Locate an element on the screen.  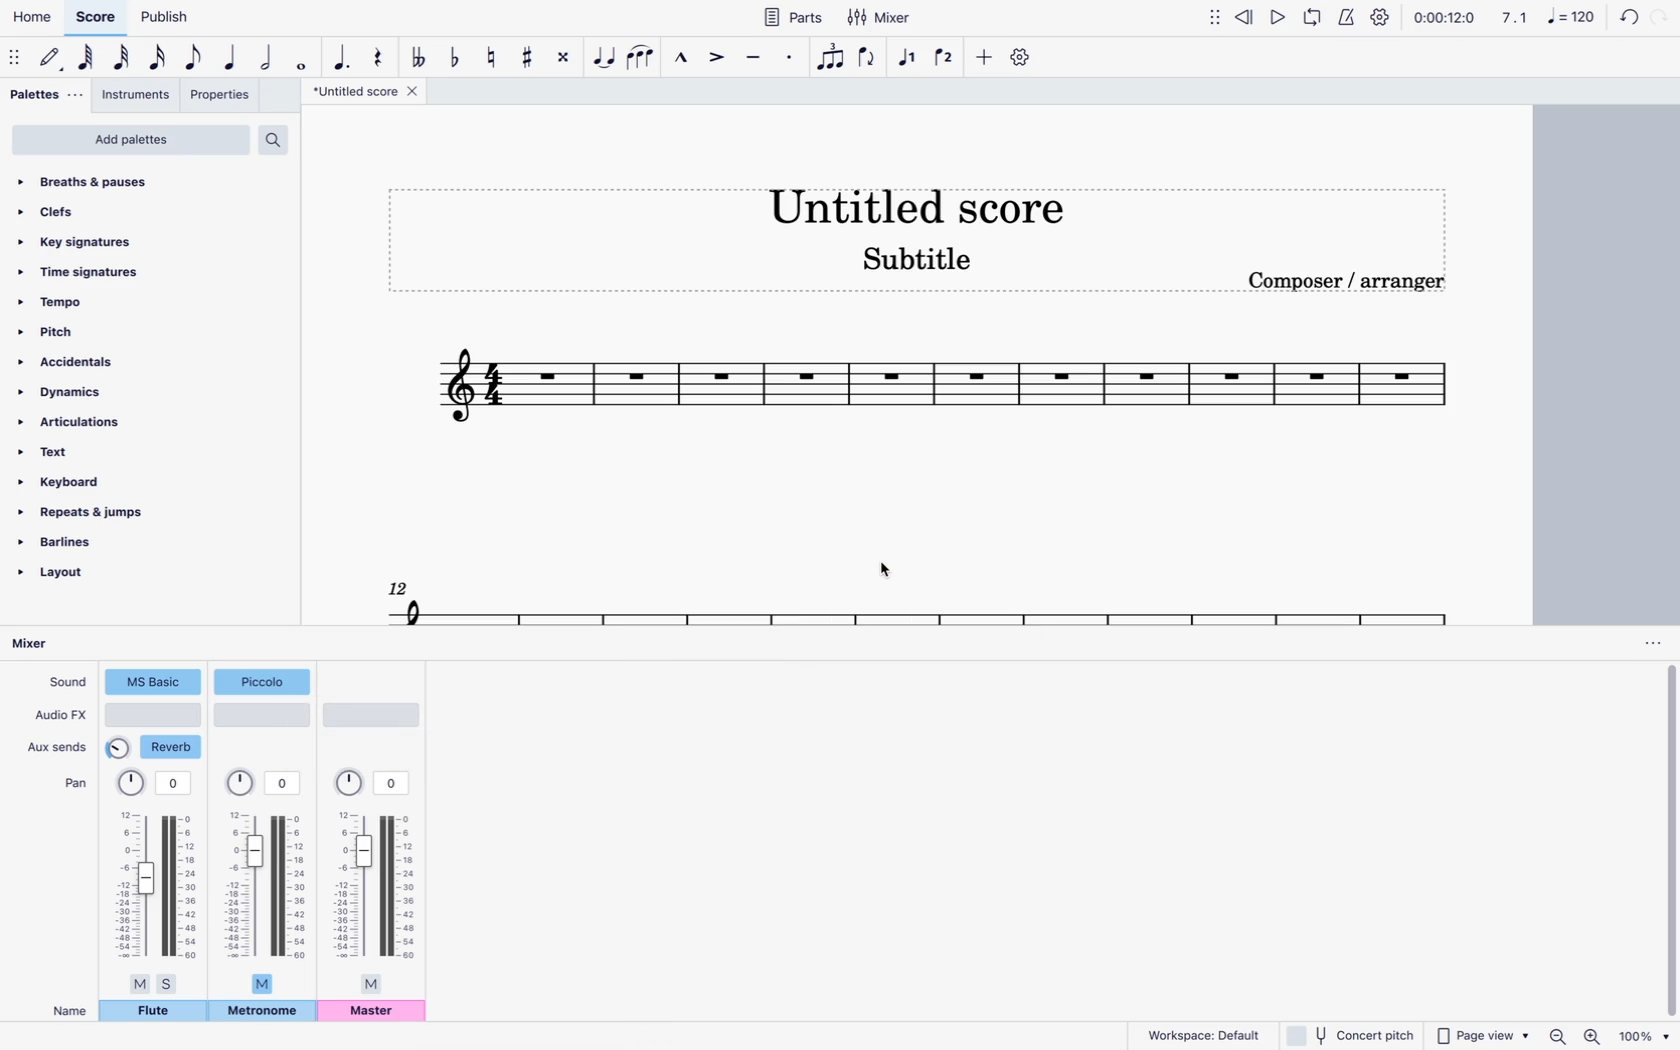
score is located at coordinates (97, 18).